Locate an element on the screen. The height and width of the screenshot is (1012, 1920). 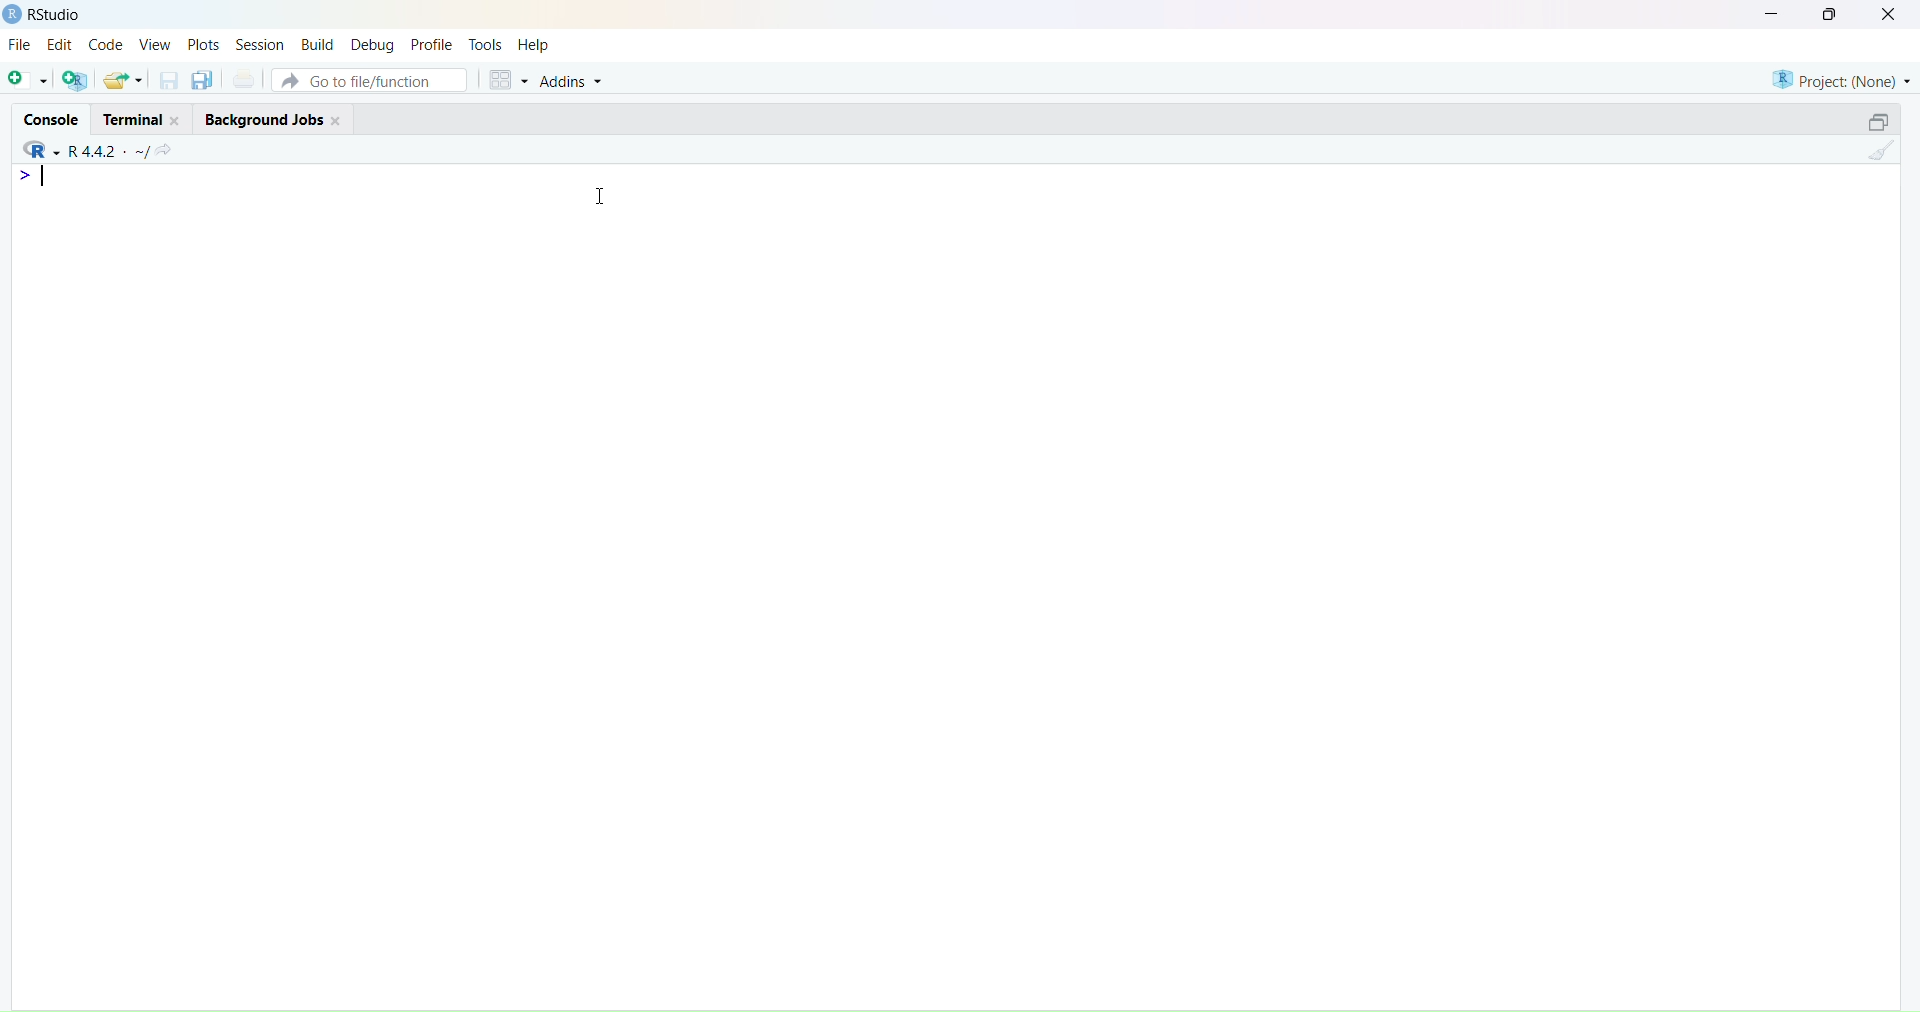
open in separate window is located at coordinates (1878, 120).